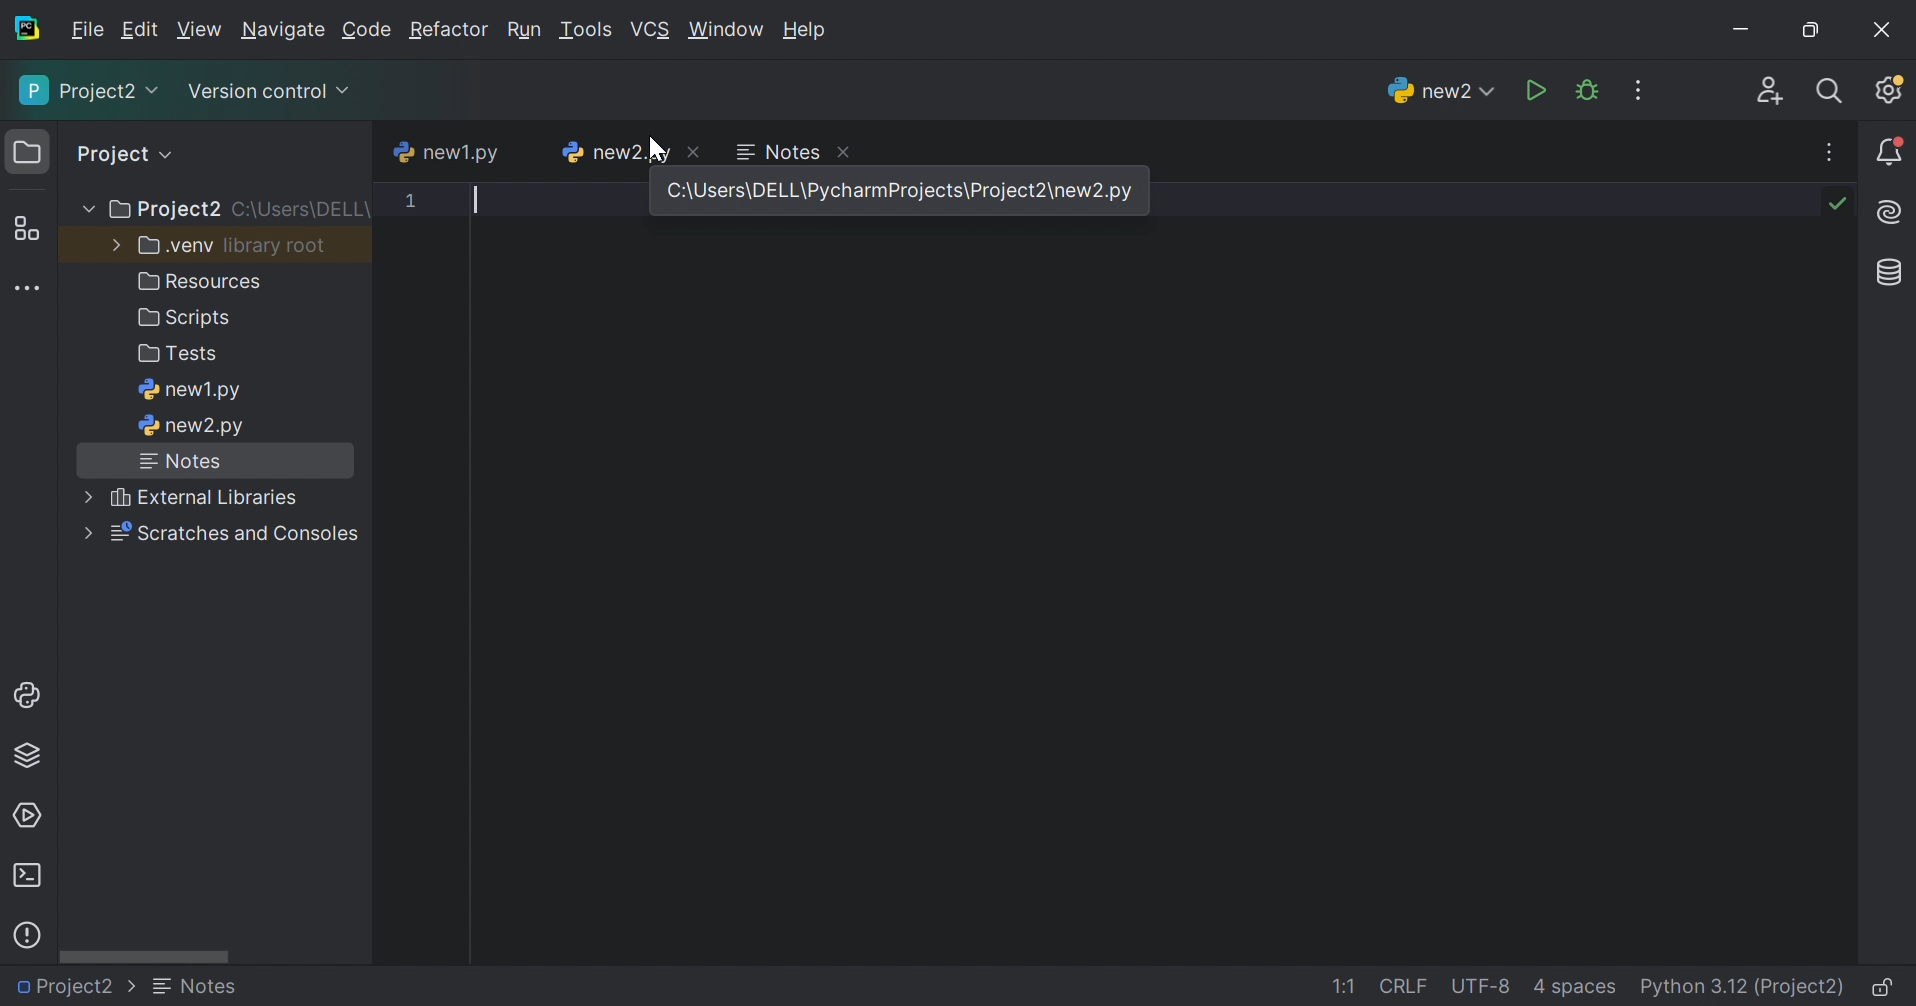 This screenshot has width=1916, height=1006. What do you see at coordinates (31, 29) in the screenshot?
I see `PyCharm icon` at bounding box center [31, 29].